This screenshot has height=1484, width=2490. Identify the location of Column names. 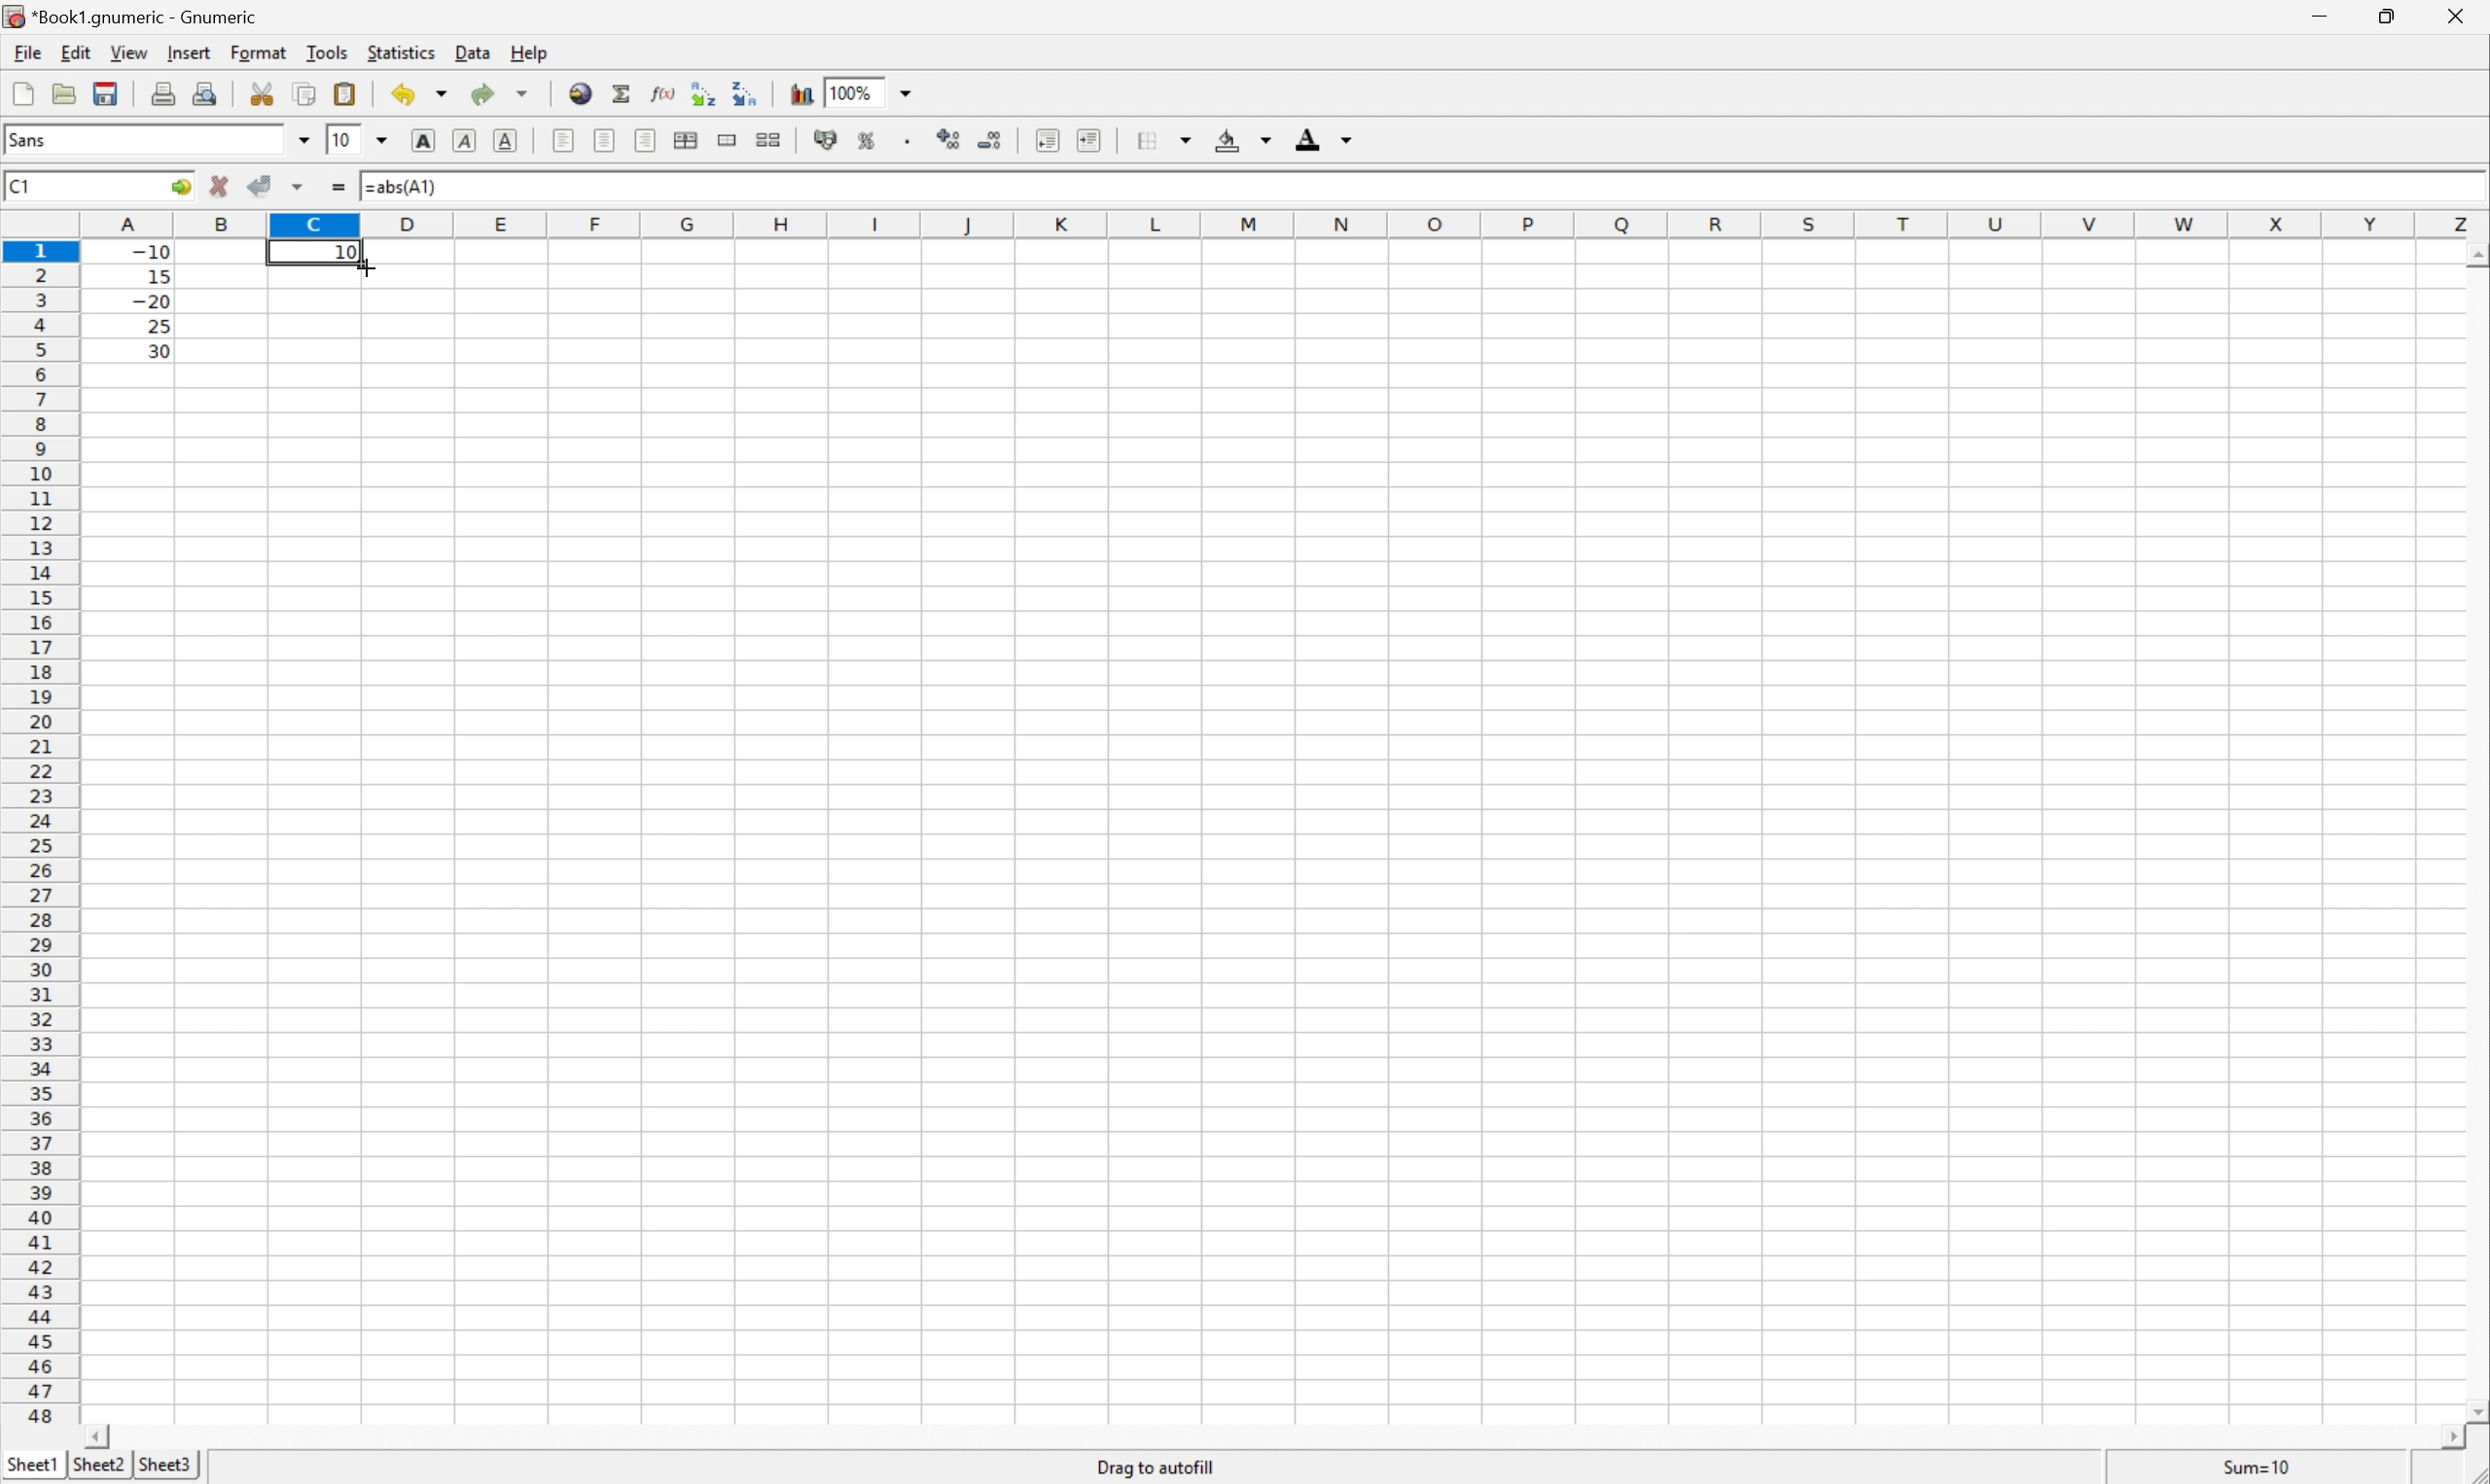
(1286, 223).